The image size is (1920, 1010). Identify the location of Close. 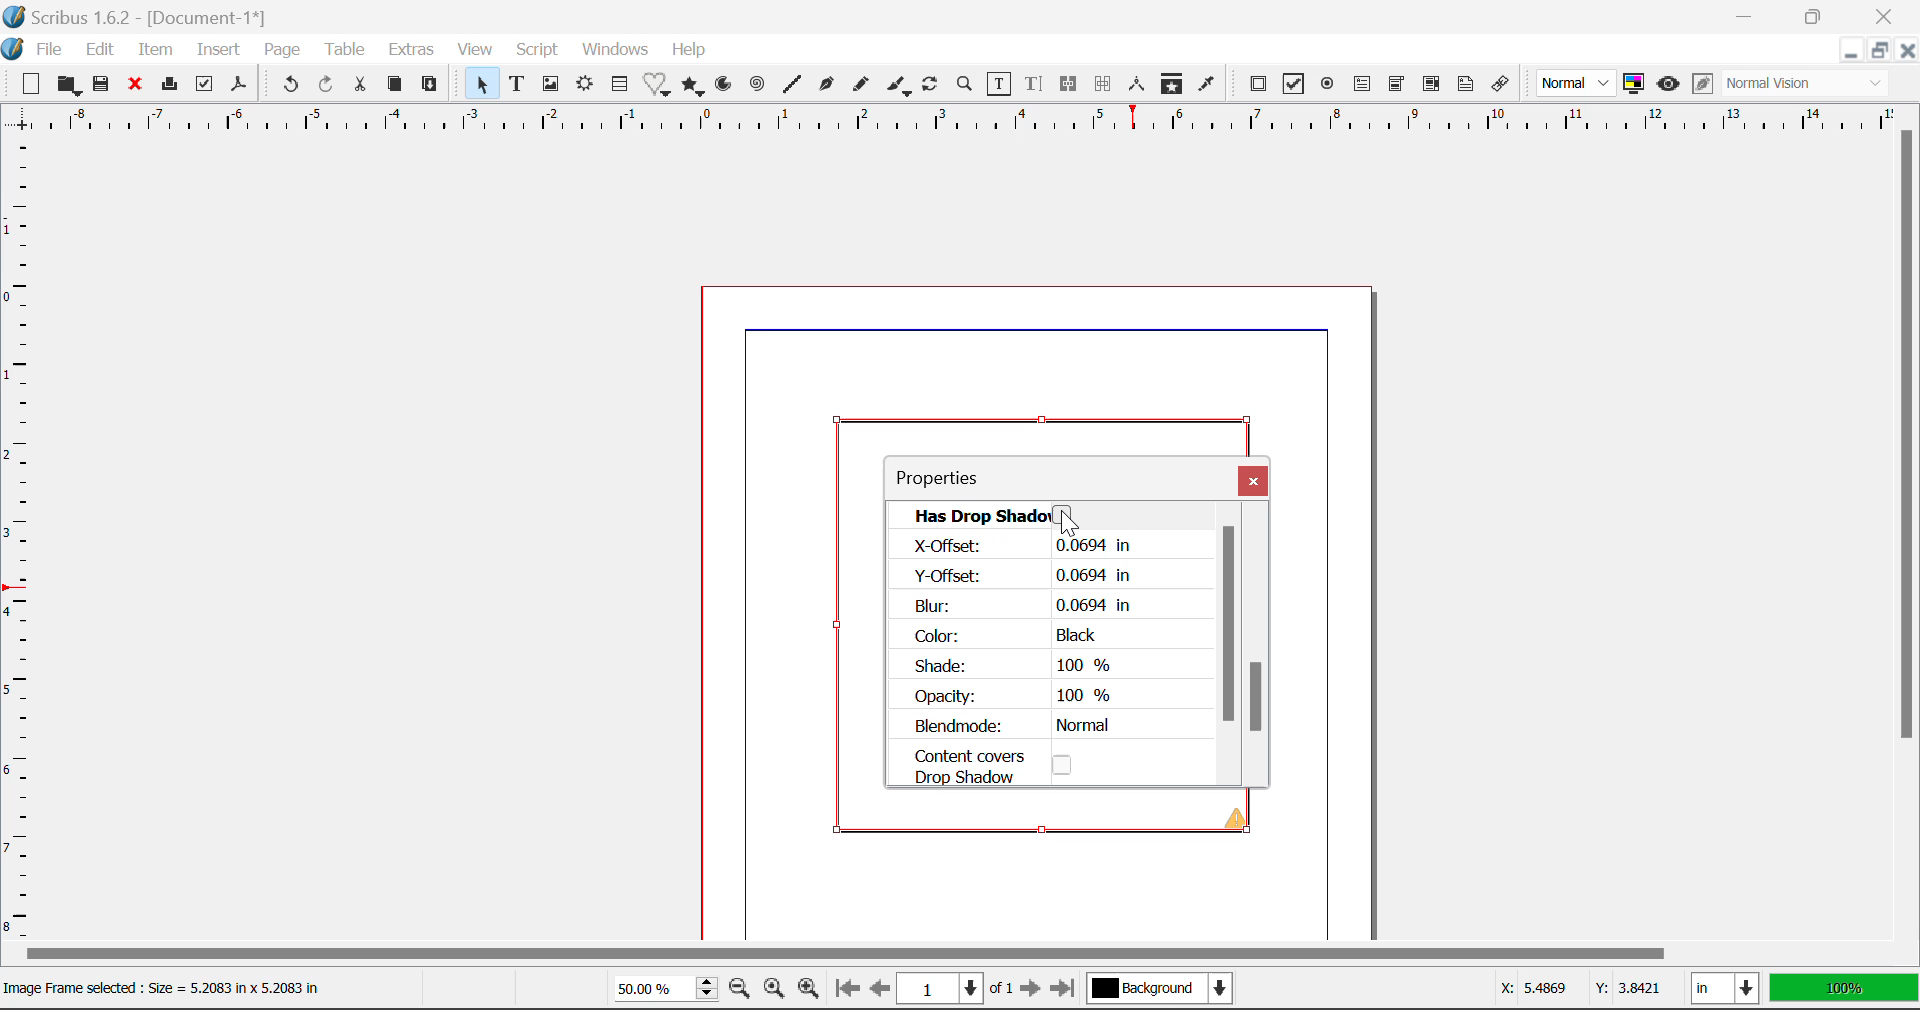
(1885, 14).